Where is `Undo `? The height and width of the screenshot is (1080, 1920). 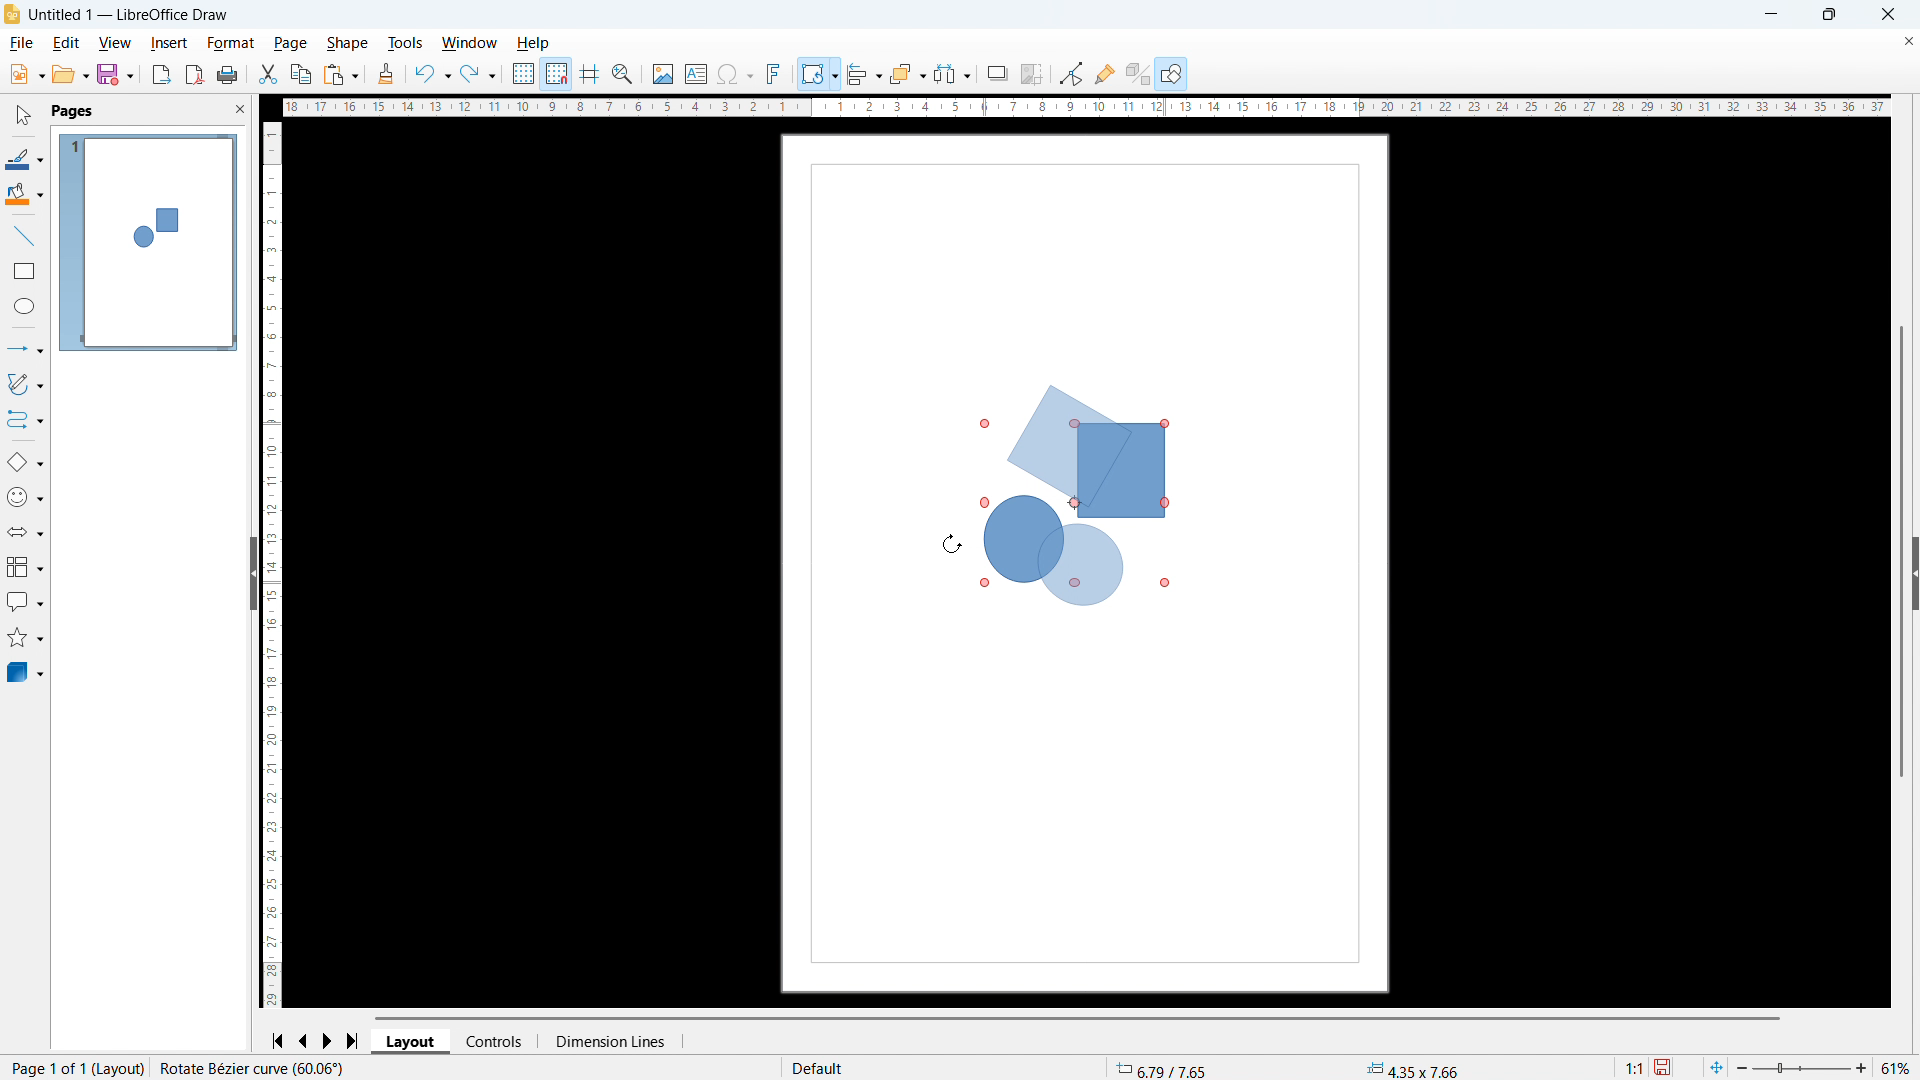 Undo  is located at coordinates (432, 73).